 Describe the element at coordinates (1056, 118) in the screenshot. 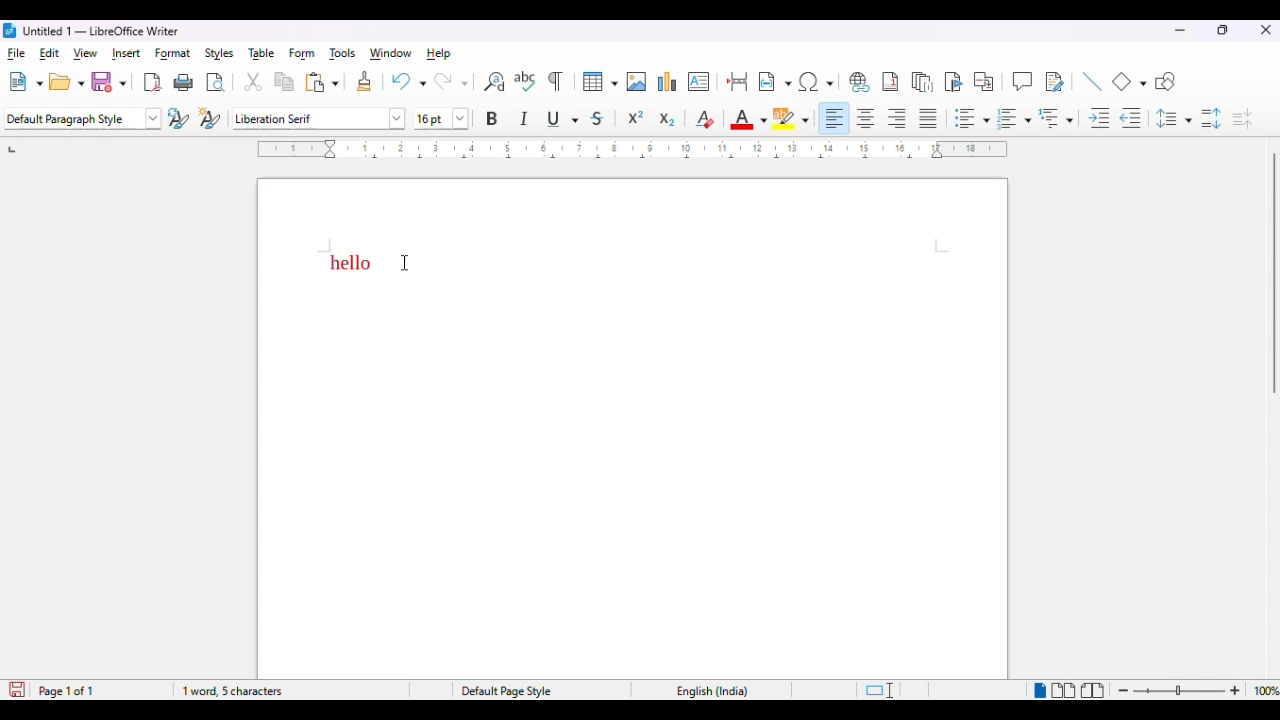

I see `select outline format` at that location.